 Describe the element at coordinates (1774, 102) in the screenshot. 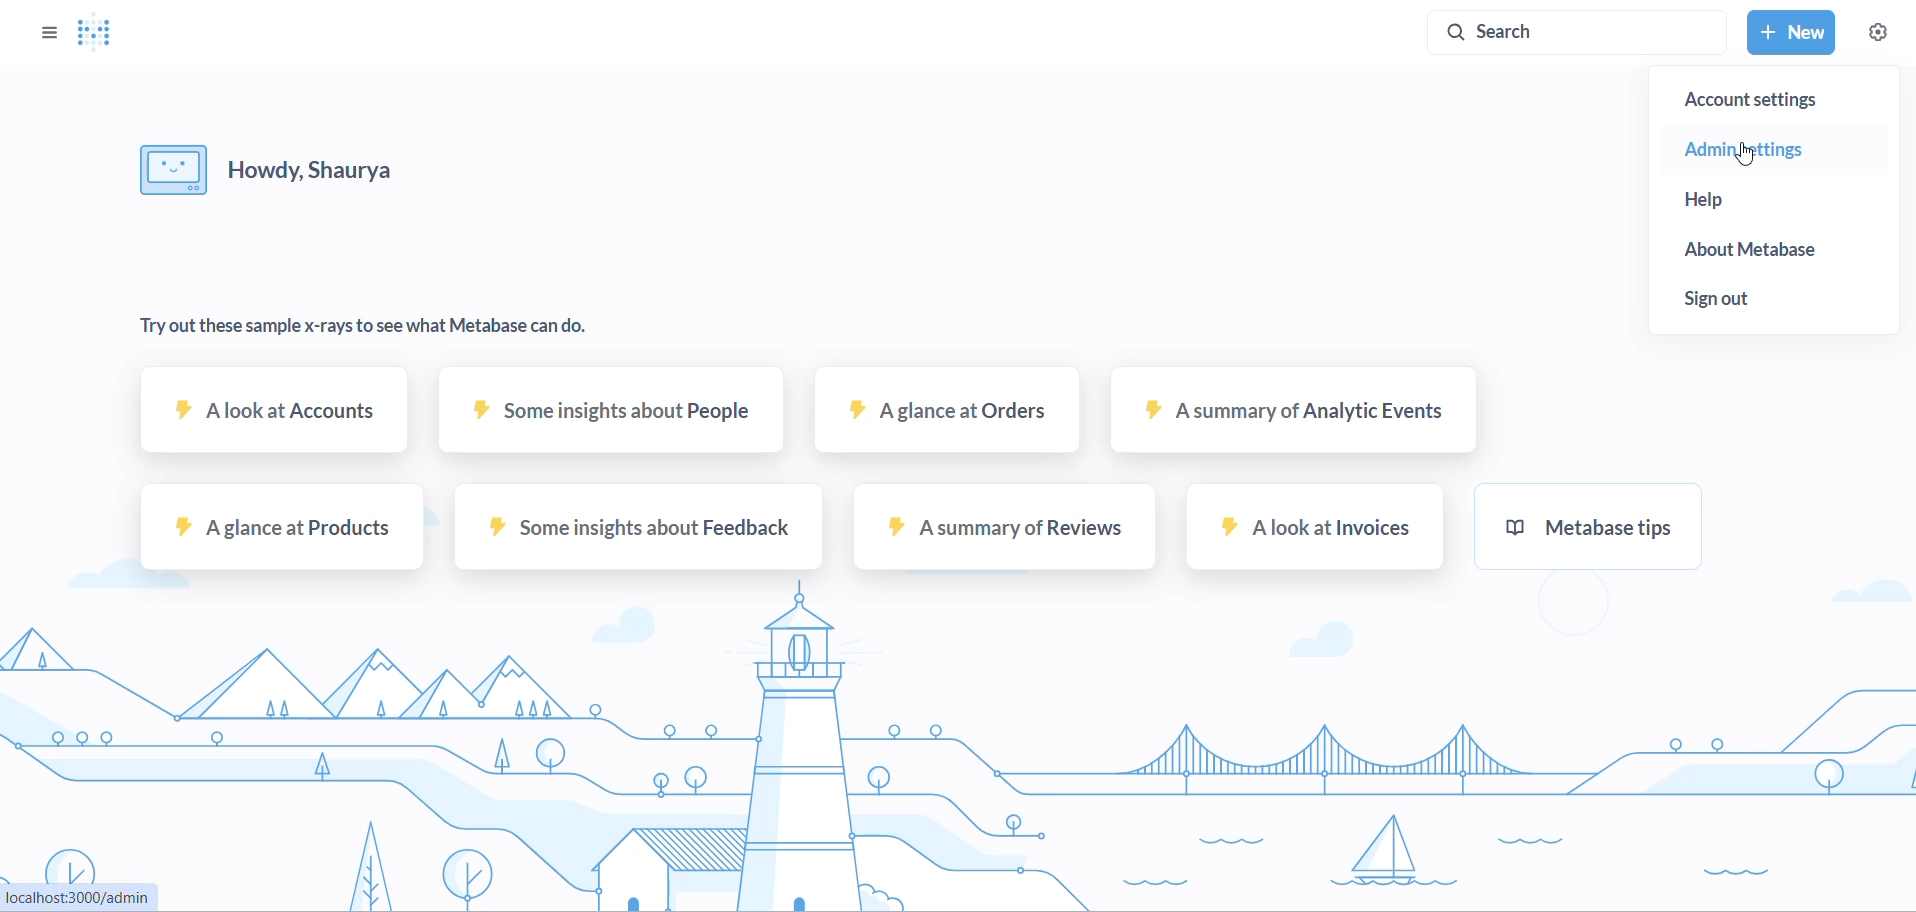

I see `account settings` at that location.